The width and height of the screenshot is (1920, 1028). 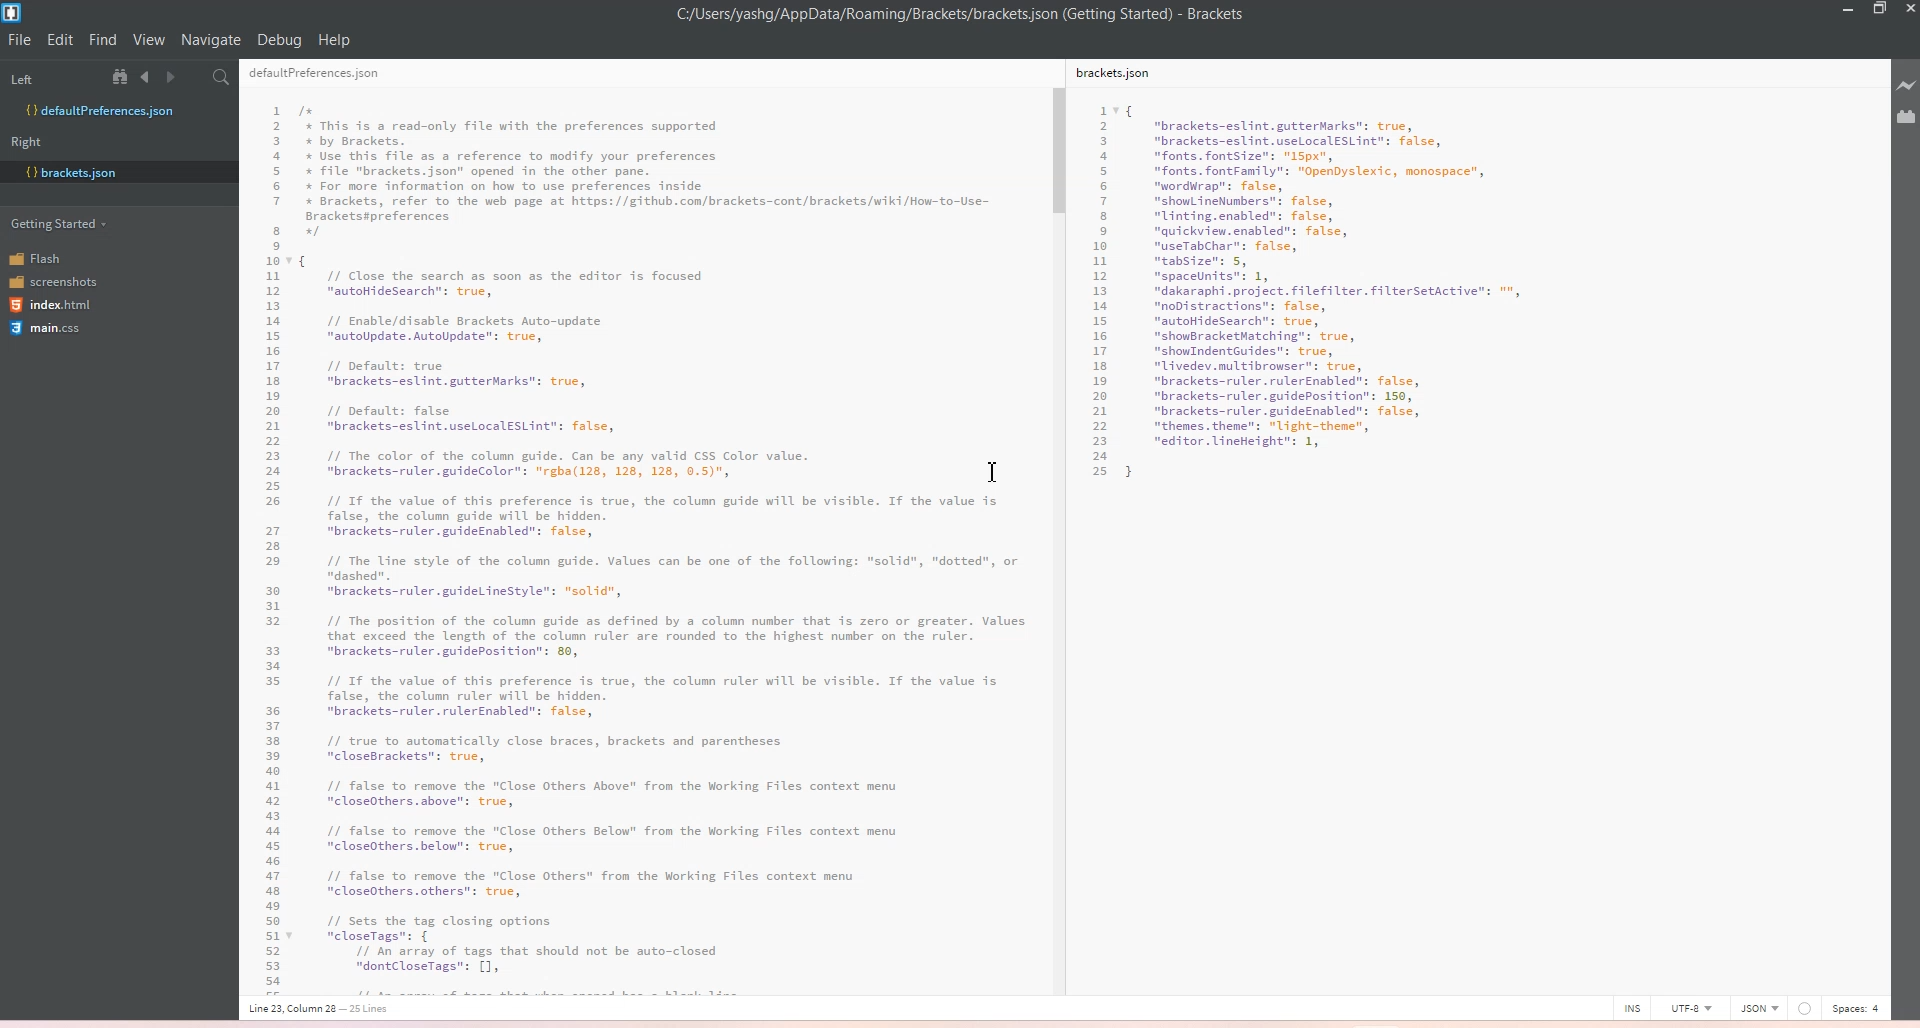 What do you see at coordinates (33, 141) in the screenshot?
I see `Right` at bounding box center [33, 141].